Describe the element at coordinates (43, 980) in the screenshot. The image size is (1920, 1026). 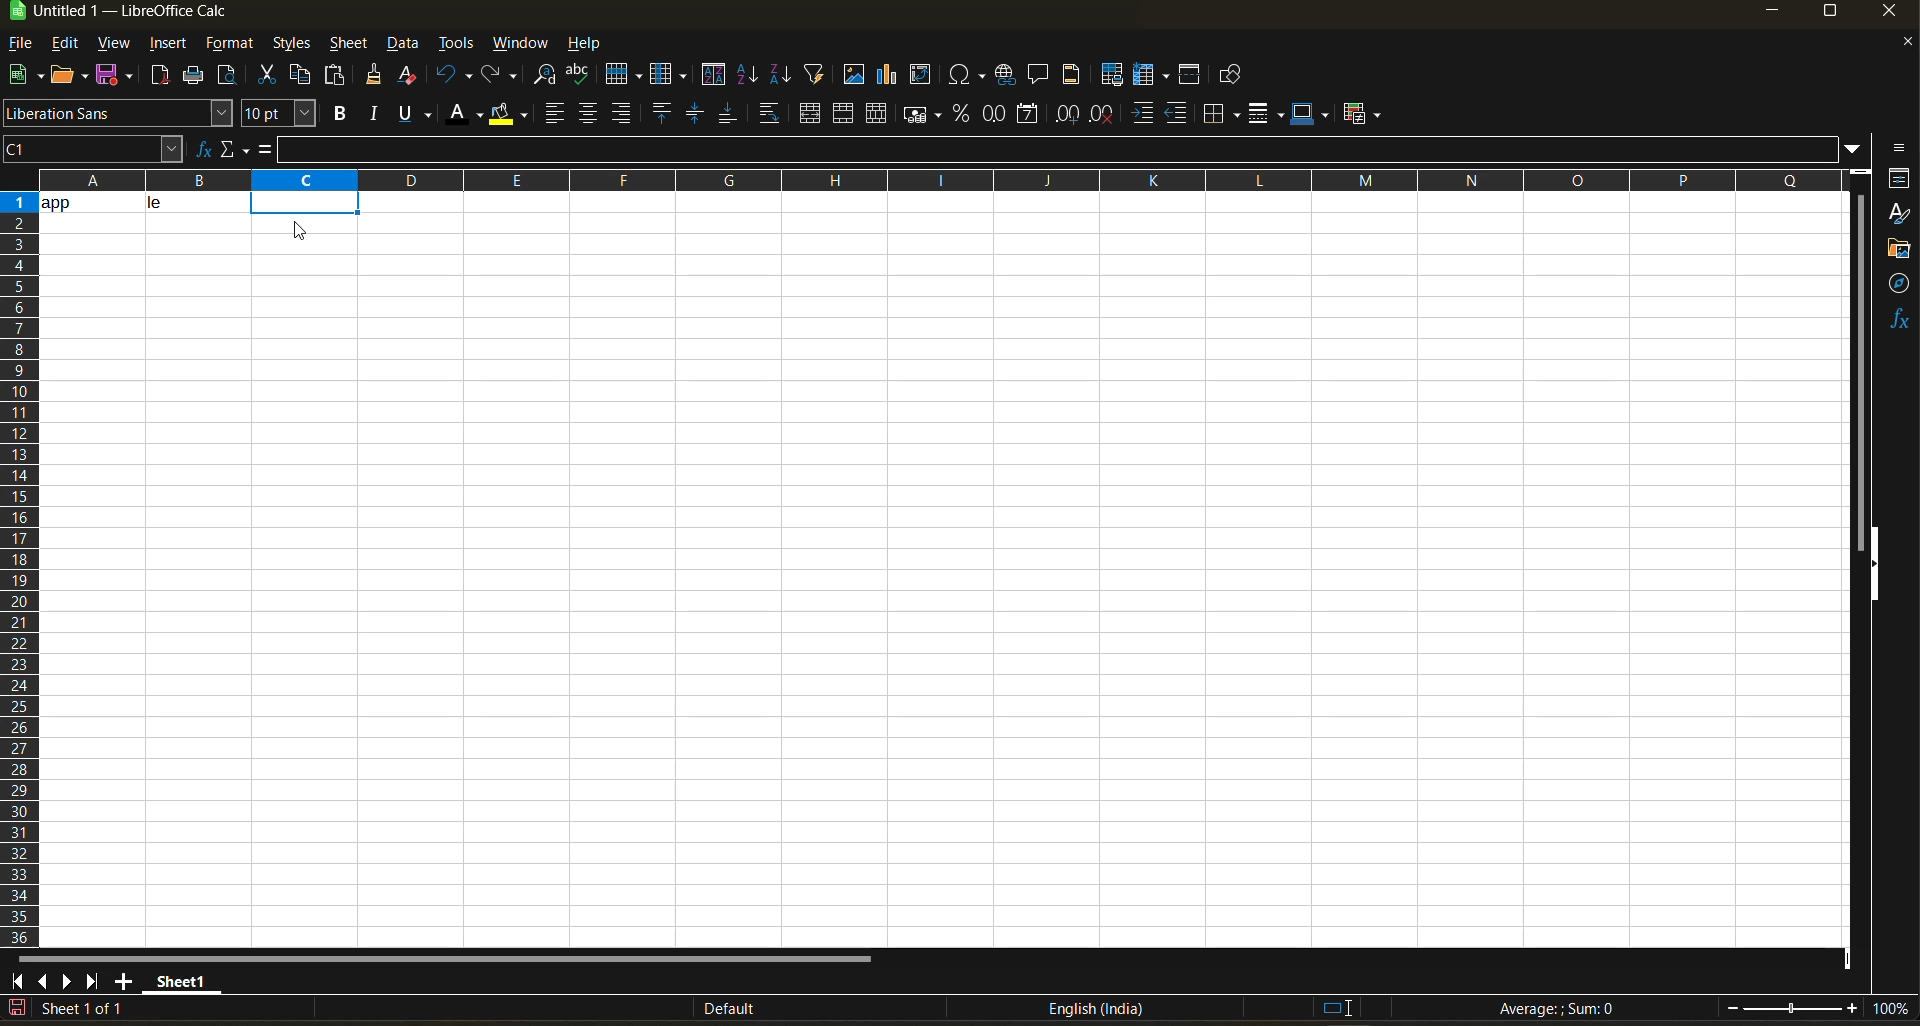
I see `scroll to previous sheet` at that location.